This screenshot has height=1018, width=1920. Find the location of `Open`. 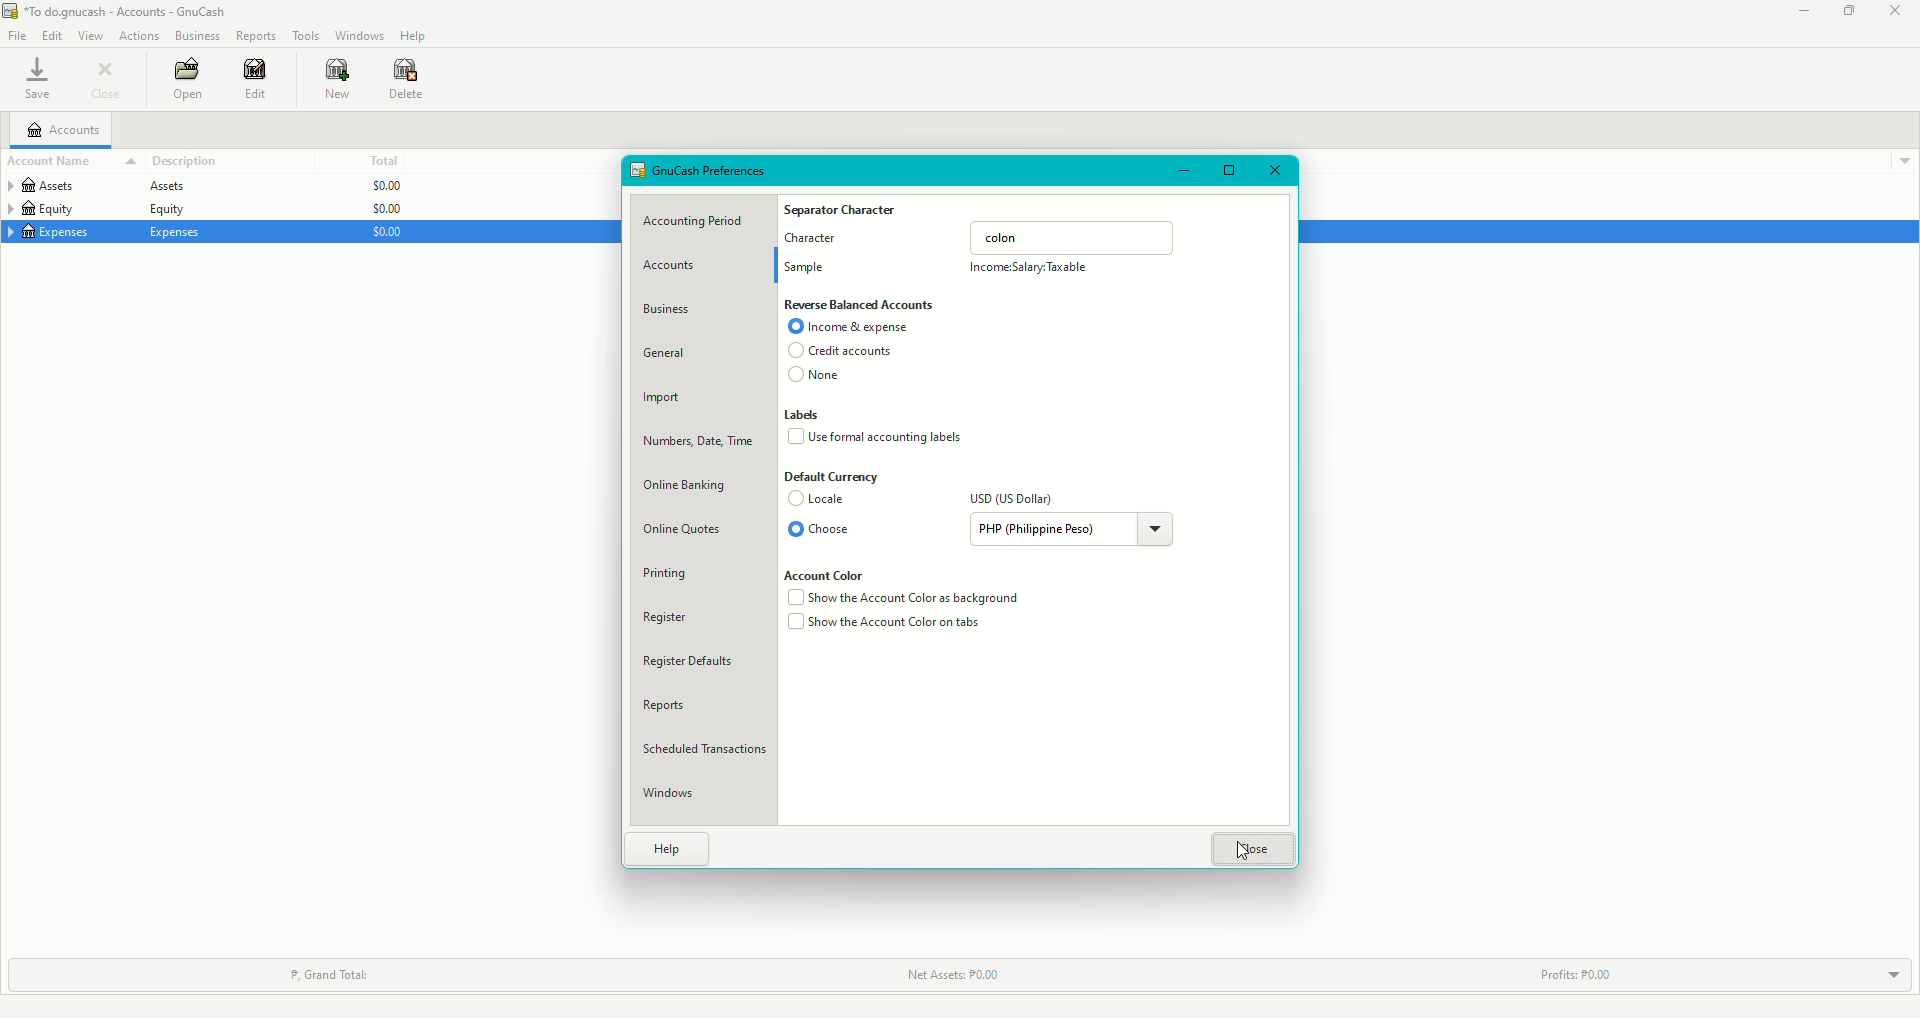

Open is located at coordinates (189, 77).